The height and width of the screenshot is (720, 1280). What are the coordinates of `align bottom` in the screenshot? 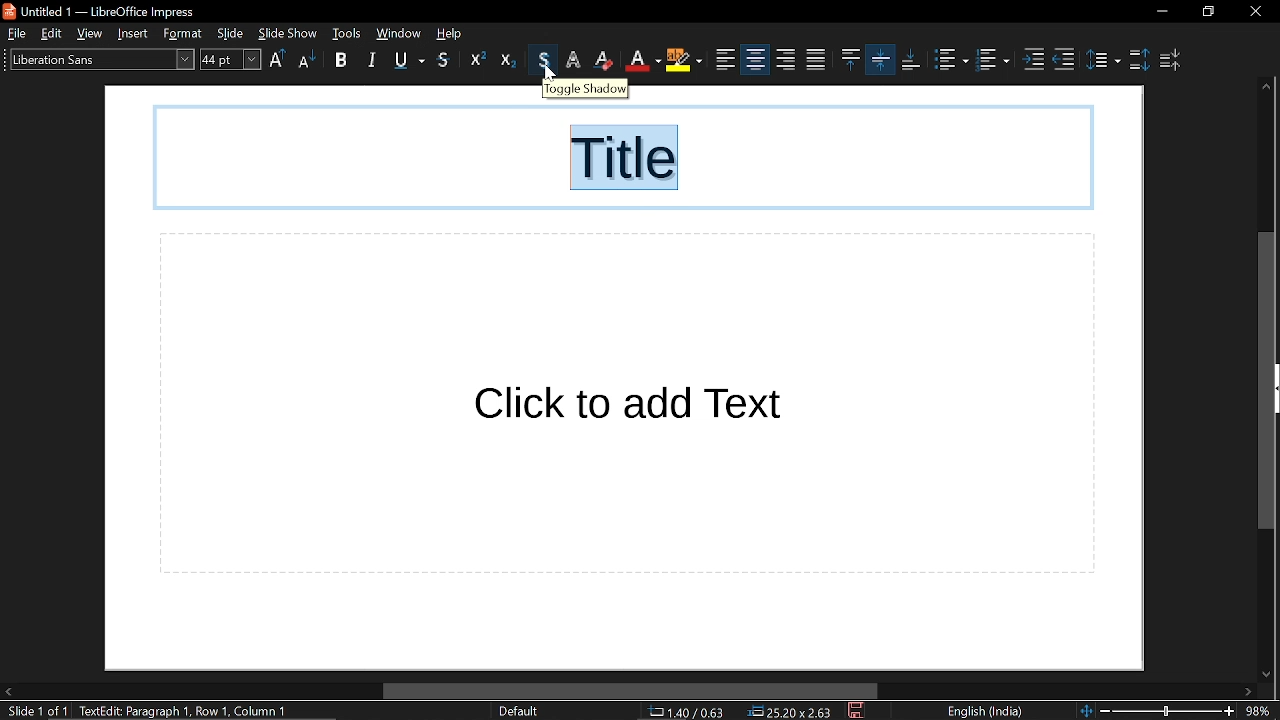 It's located at (881, 59).